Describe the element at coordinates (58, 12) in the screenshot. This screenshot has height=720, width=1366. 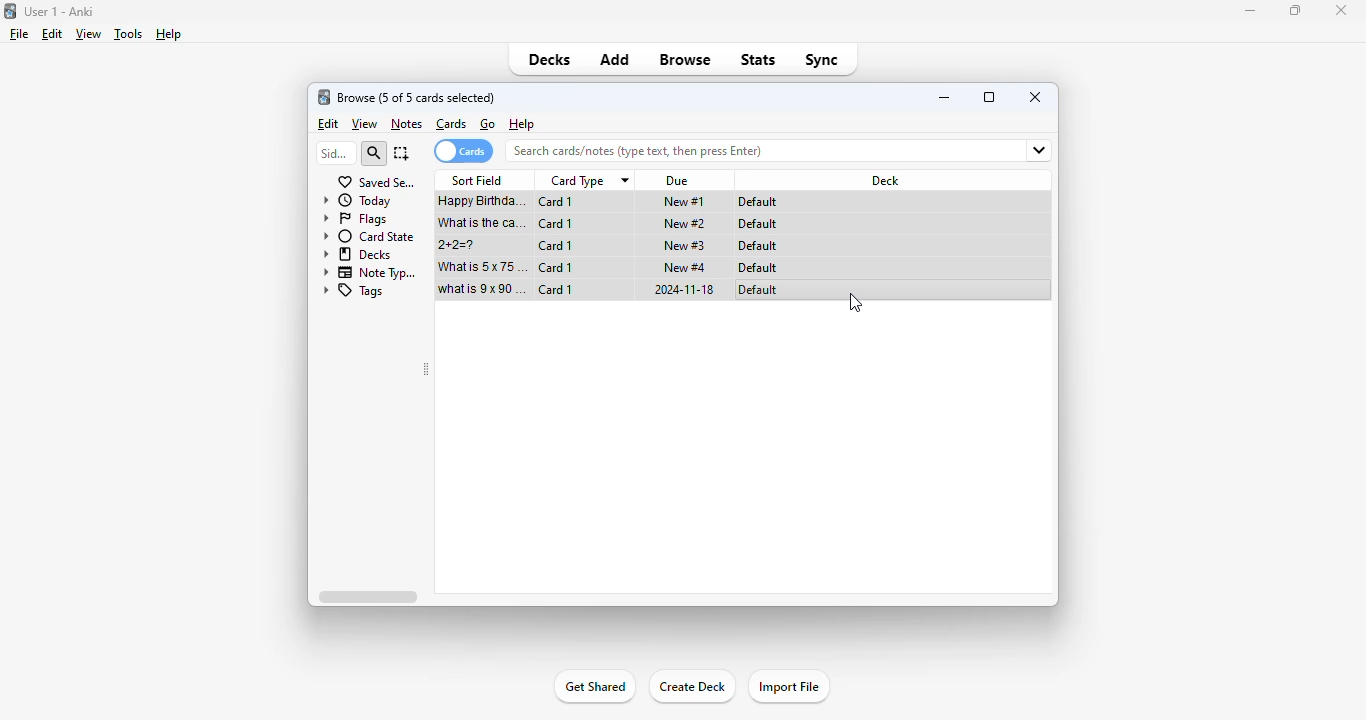
I see `title` at that location.